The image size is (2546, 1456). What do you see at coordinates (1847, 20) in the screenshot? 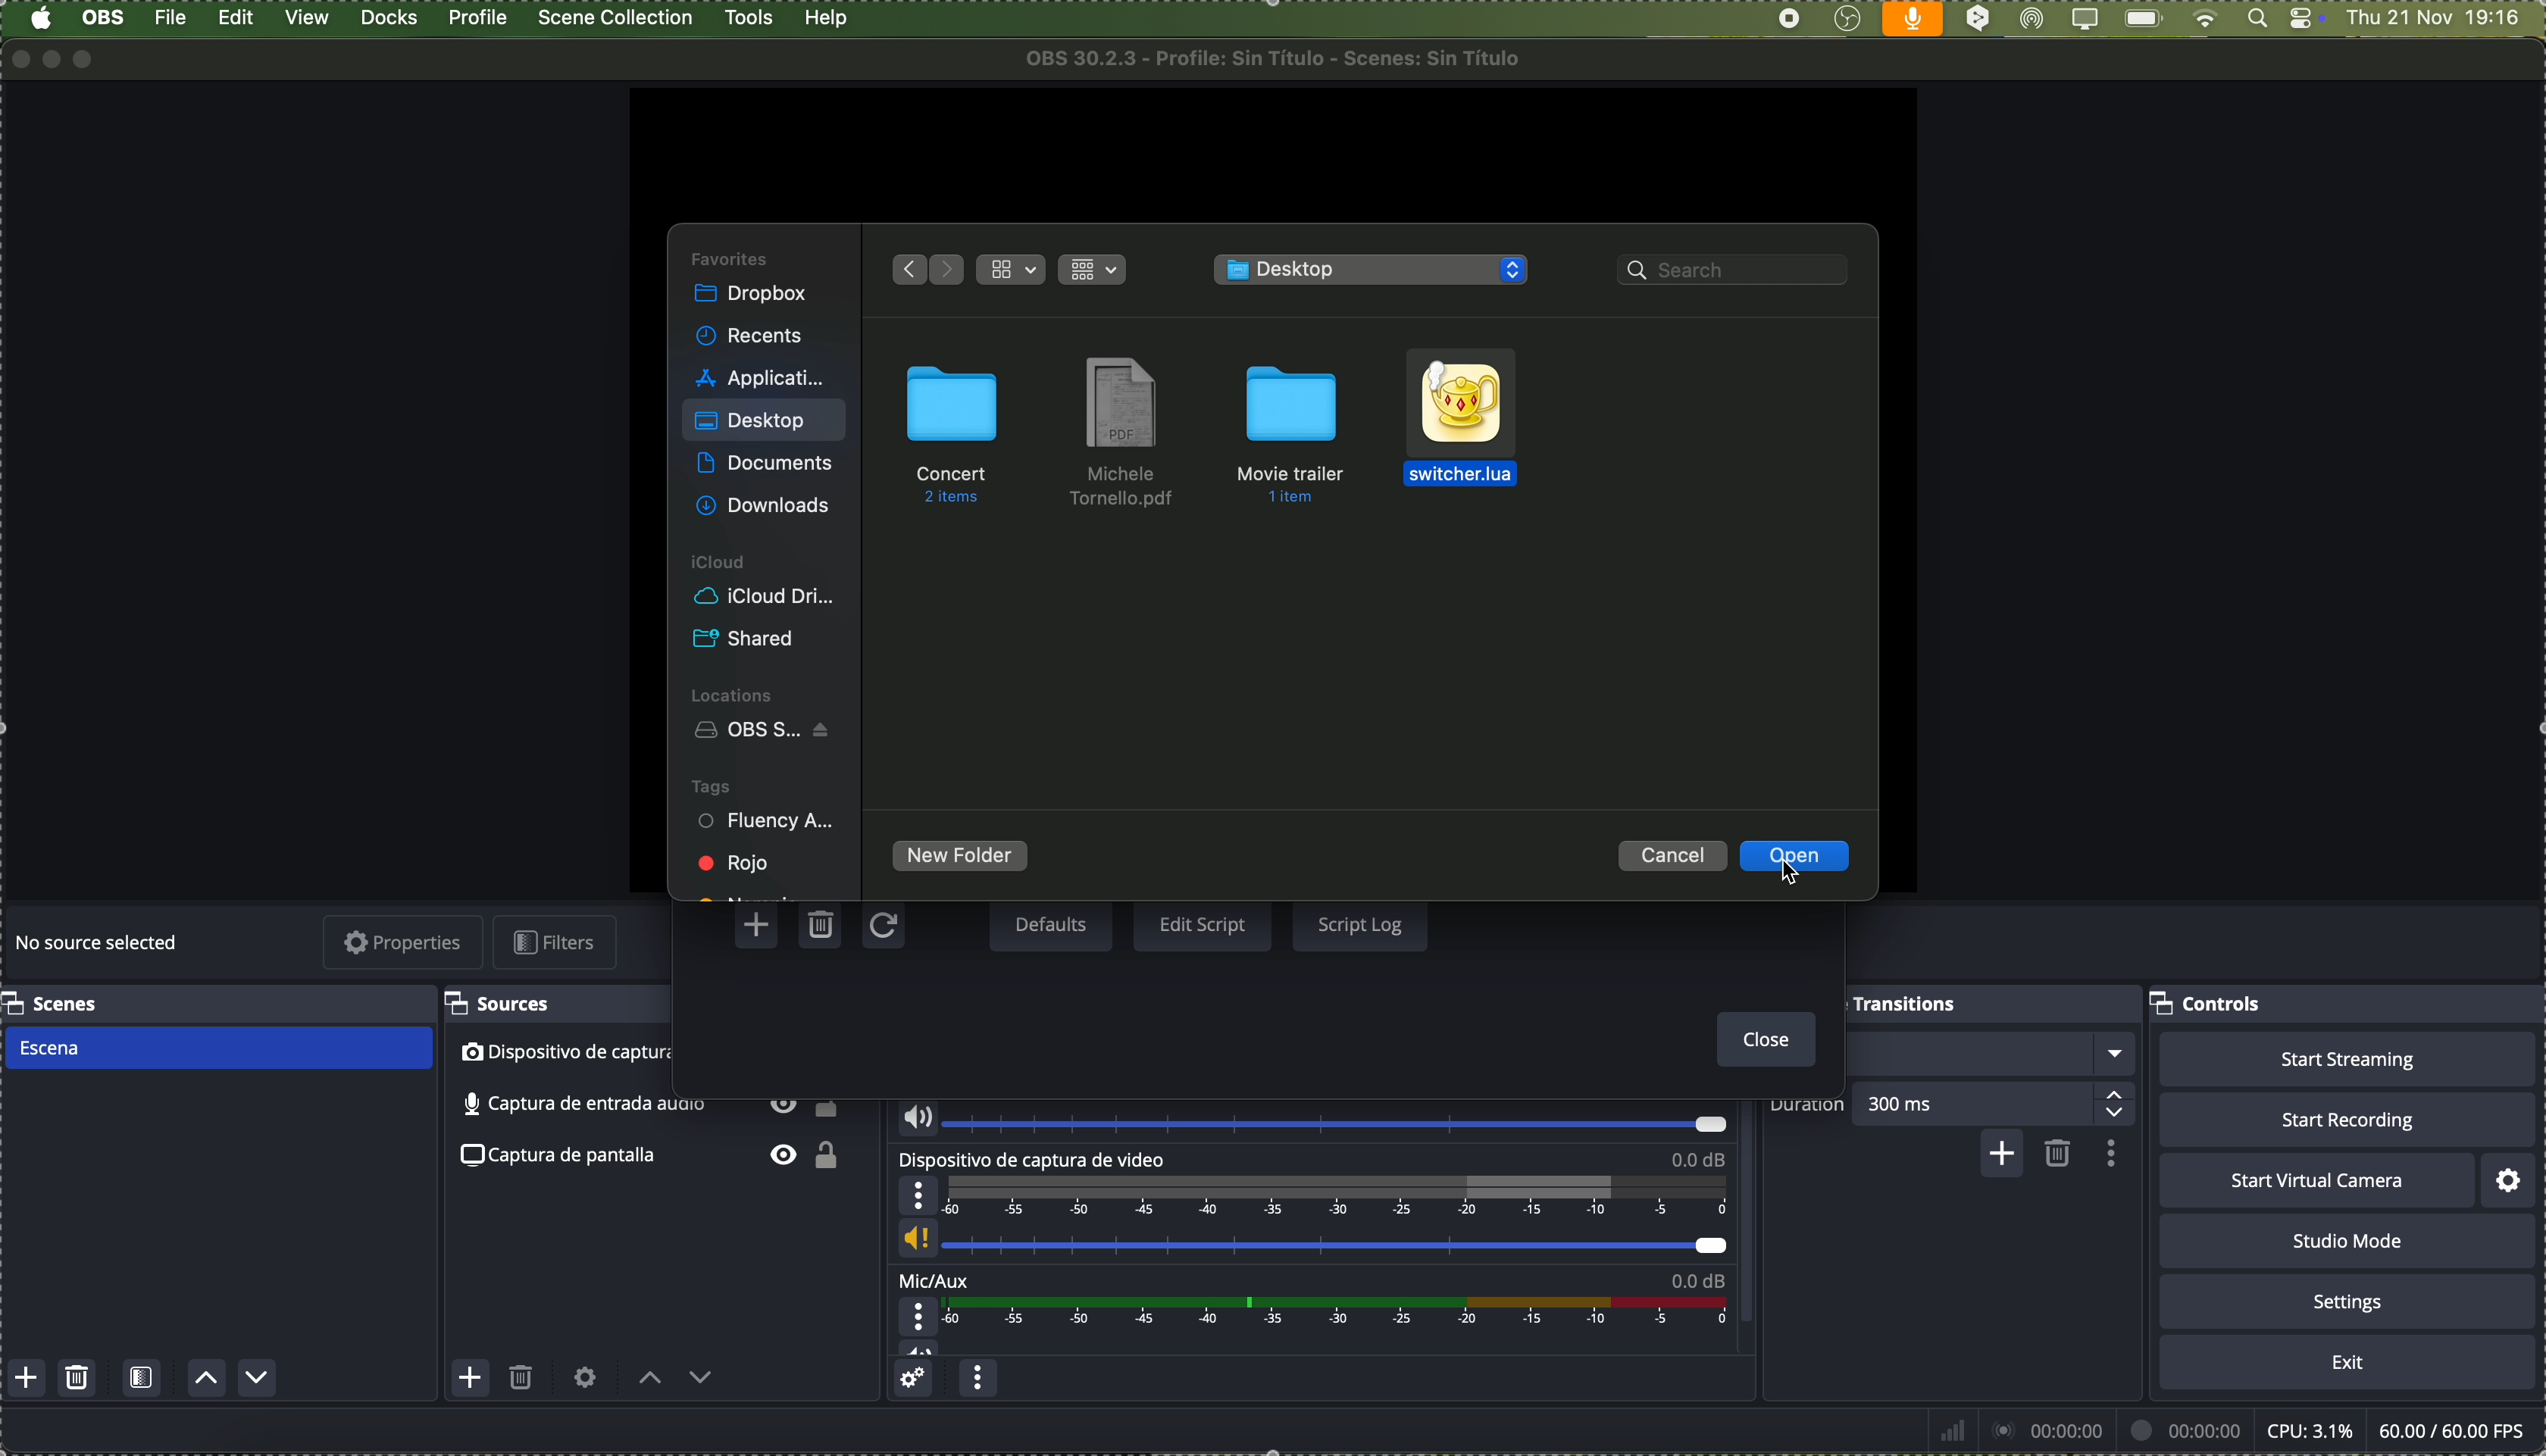
I see `OBS Studio` at bounding box center [1847, 20].